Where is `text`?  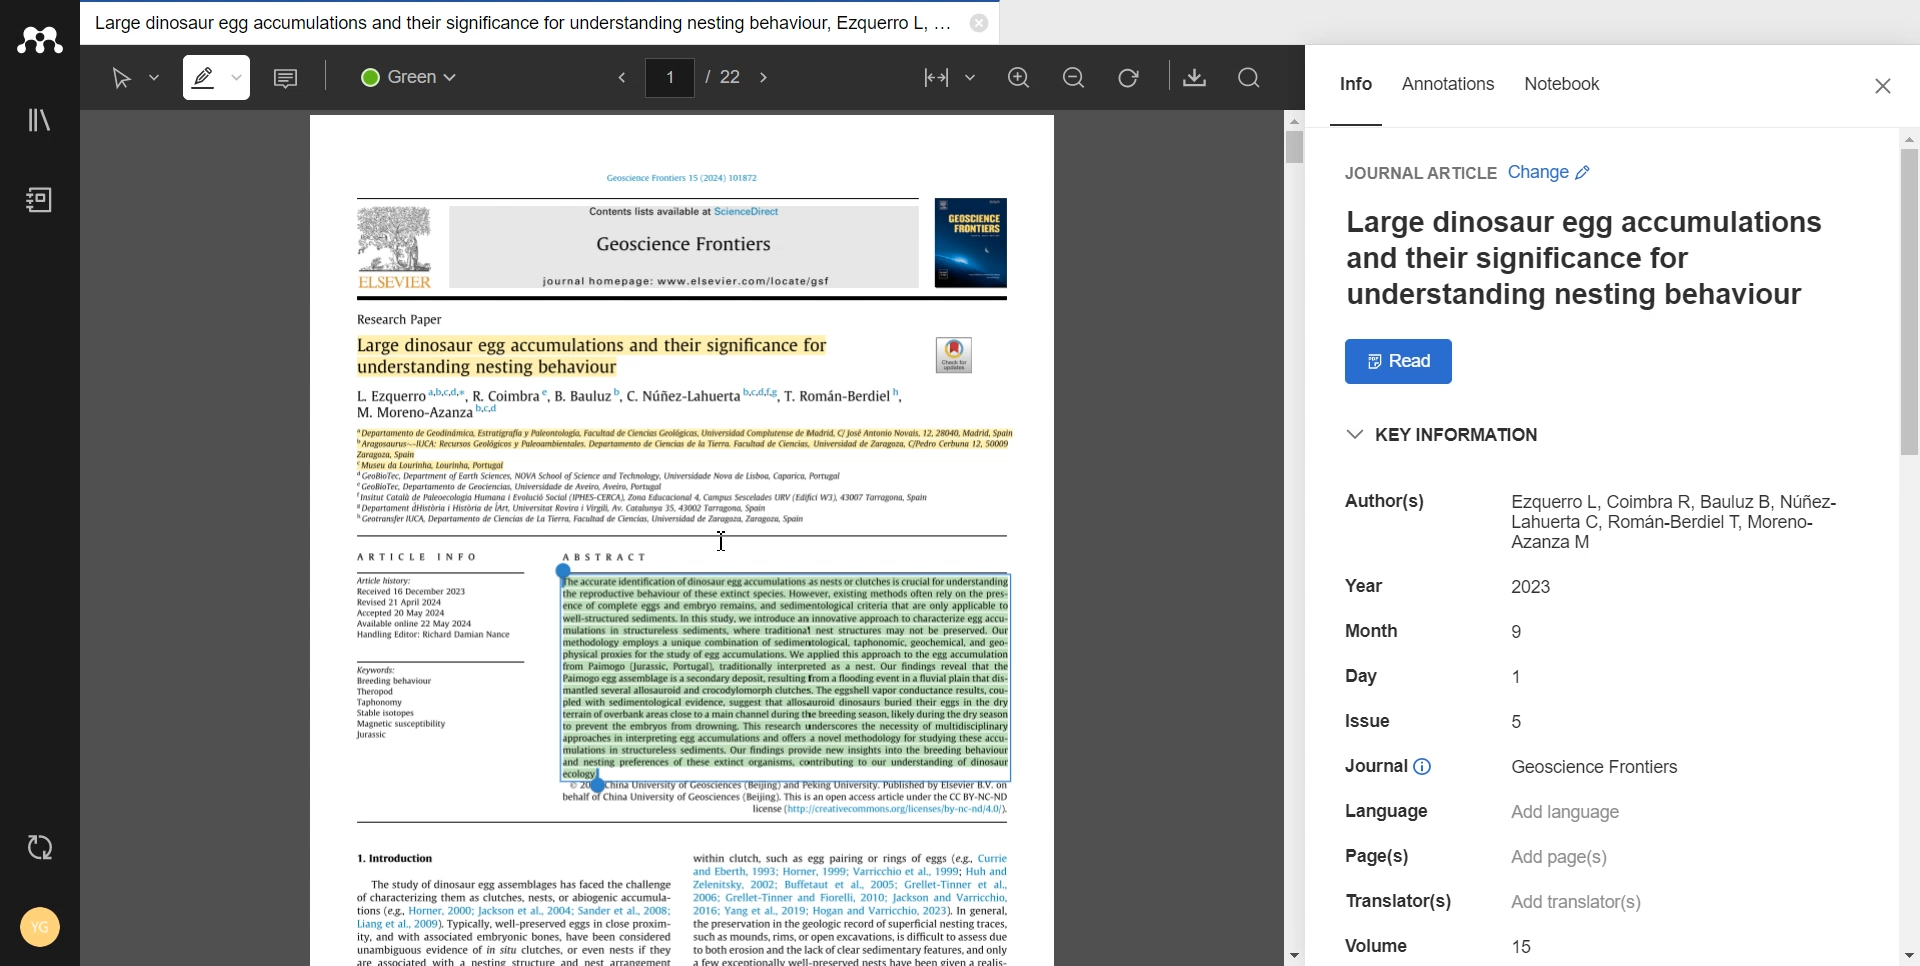 text is located at coordinates (1523, 632).